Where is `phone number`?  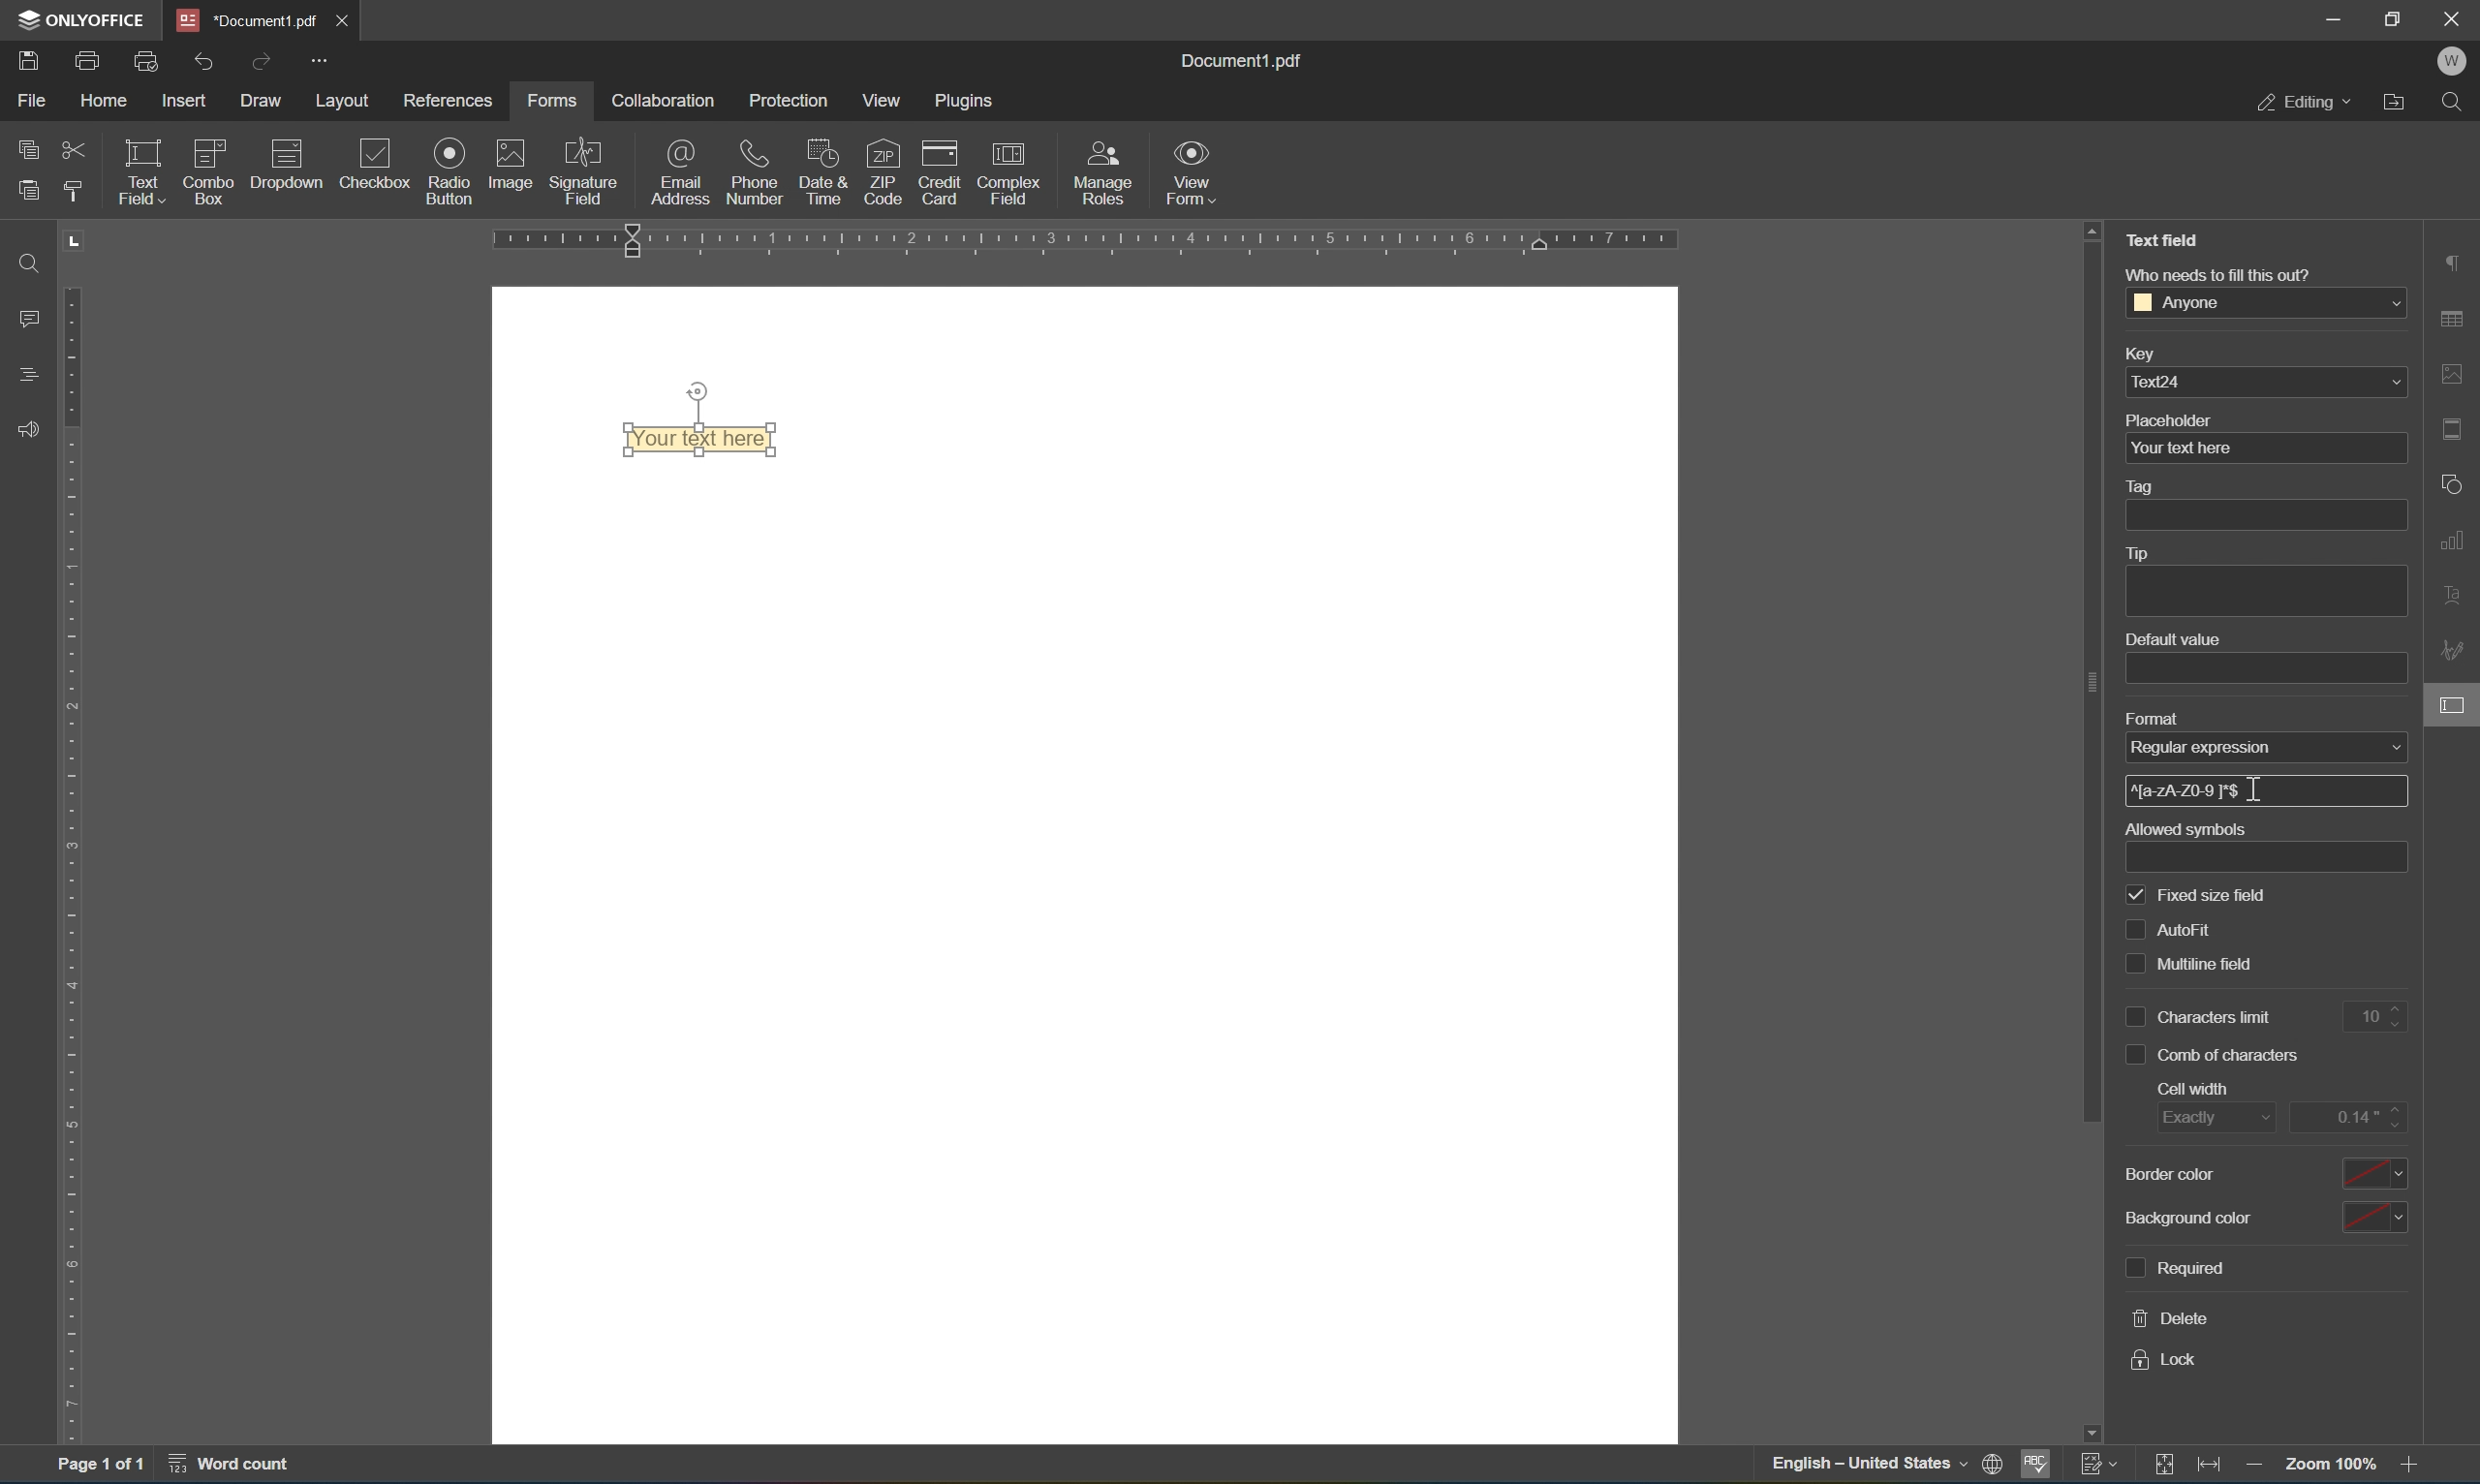
phone number is located at coordinates (755, 170).